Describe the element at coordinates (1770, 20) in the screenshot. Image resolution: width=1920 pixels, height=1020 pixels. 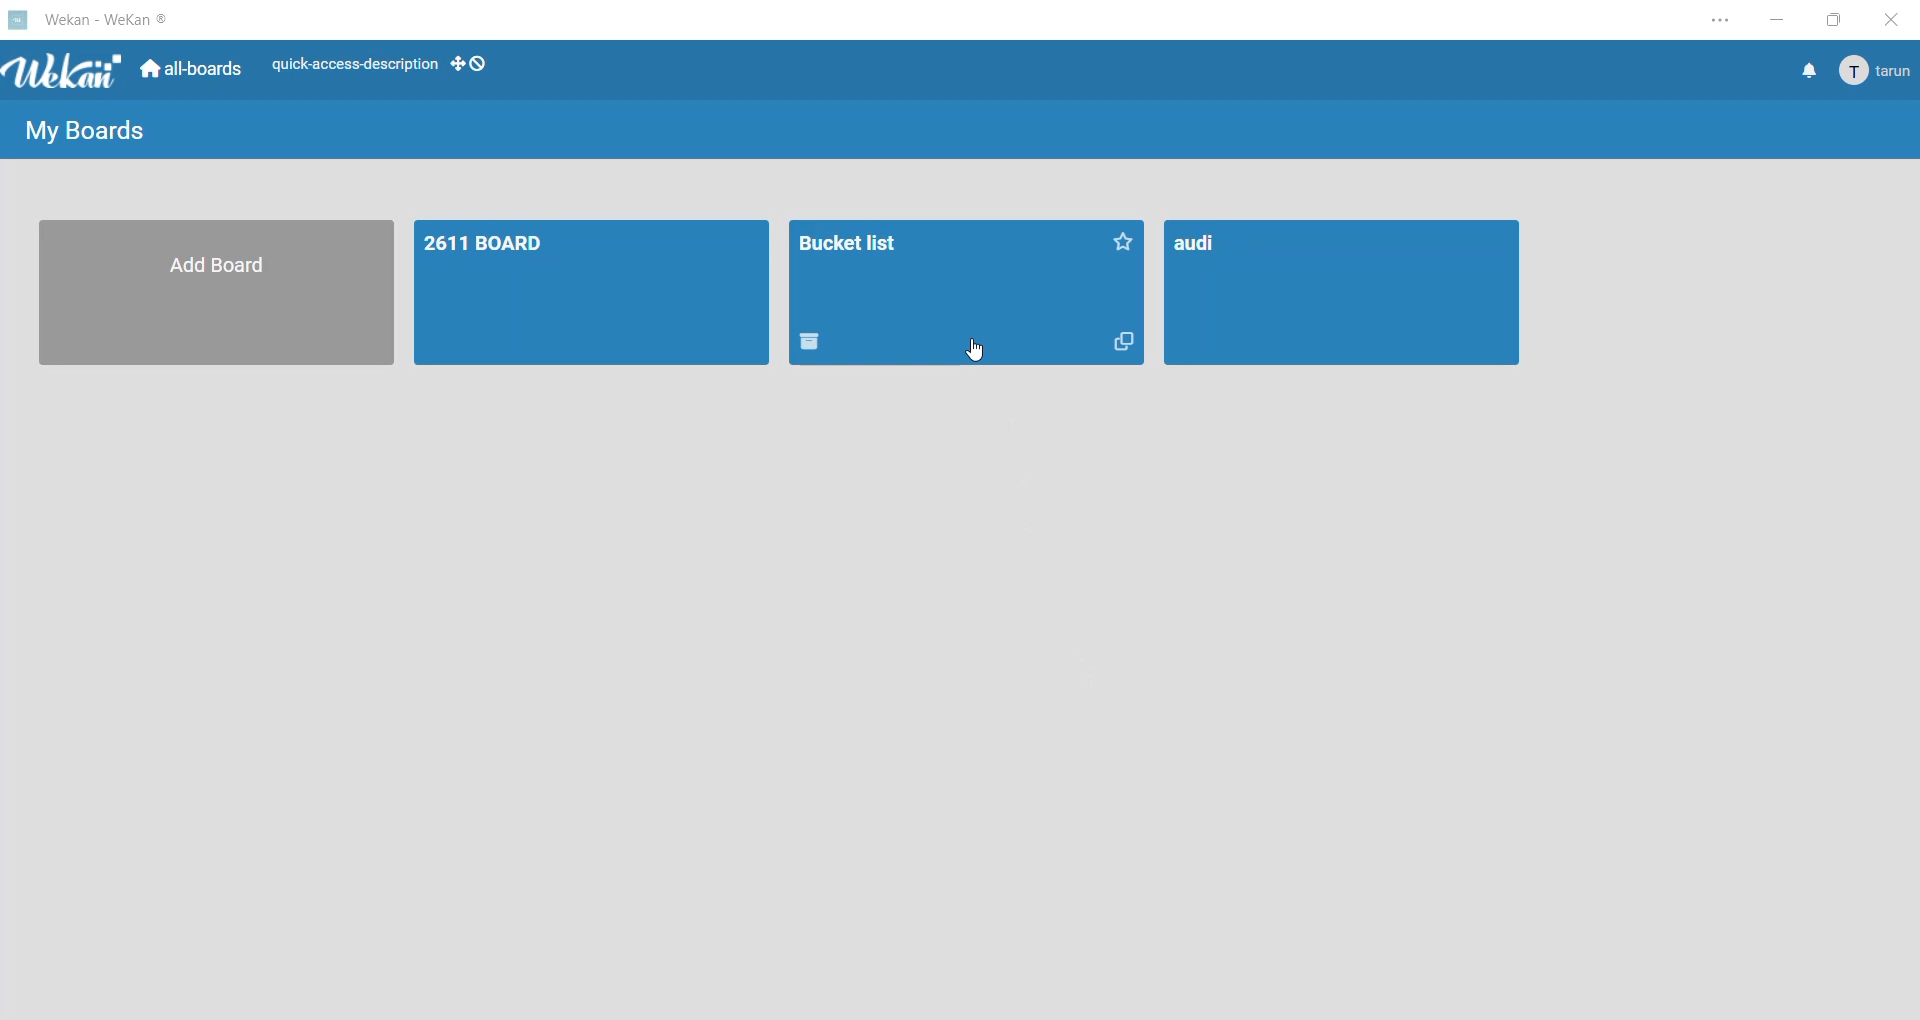
I see `minimize` at that location.